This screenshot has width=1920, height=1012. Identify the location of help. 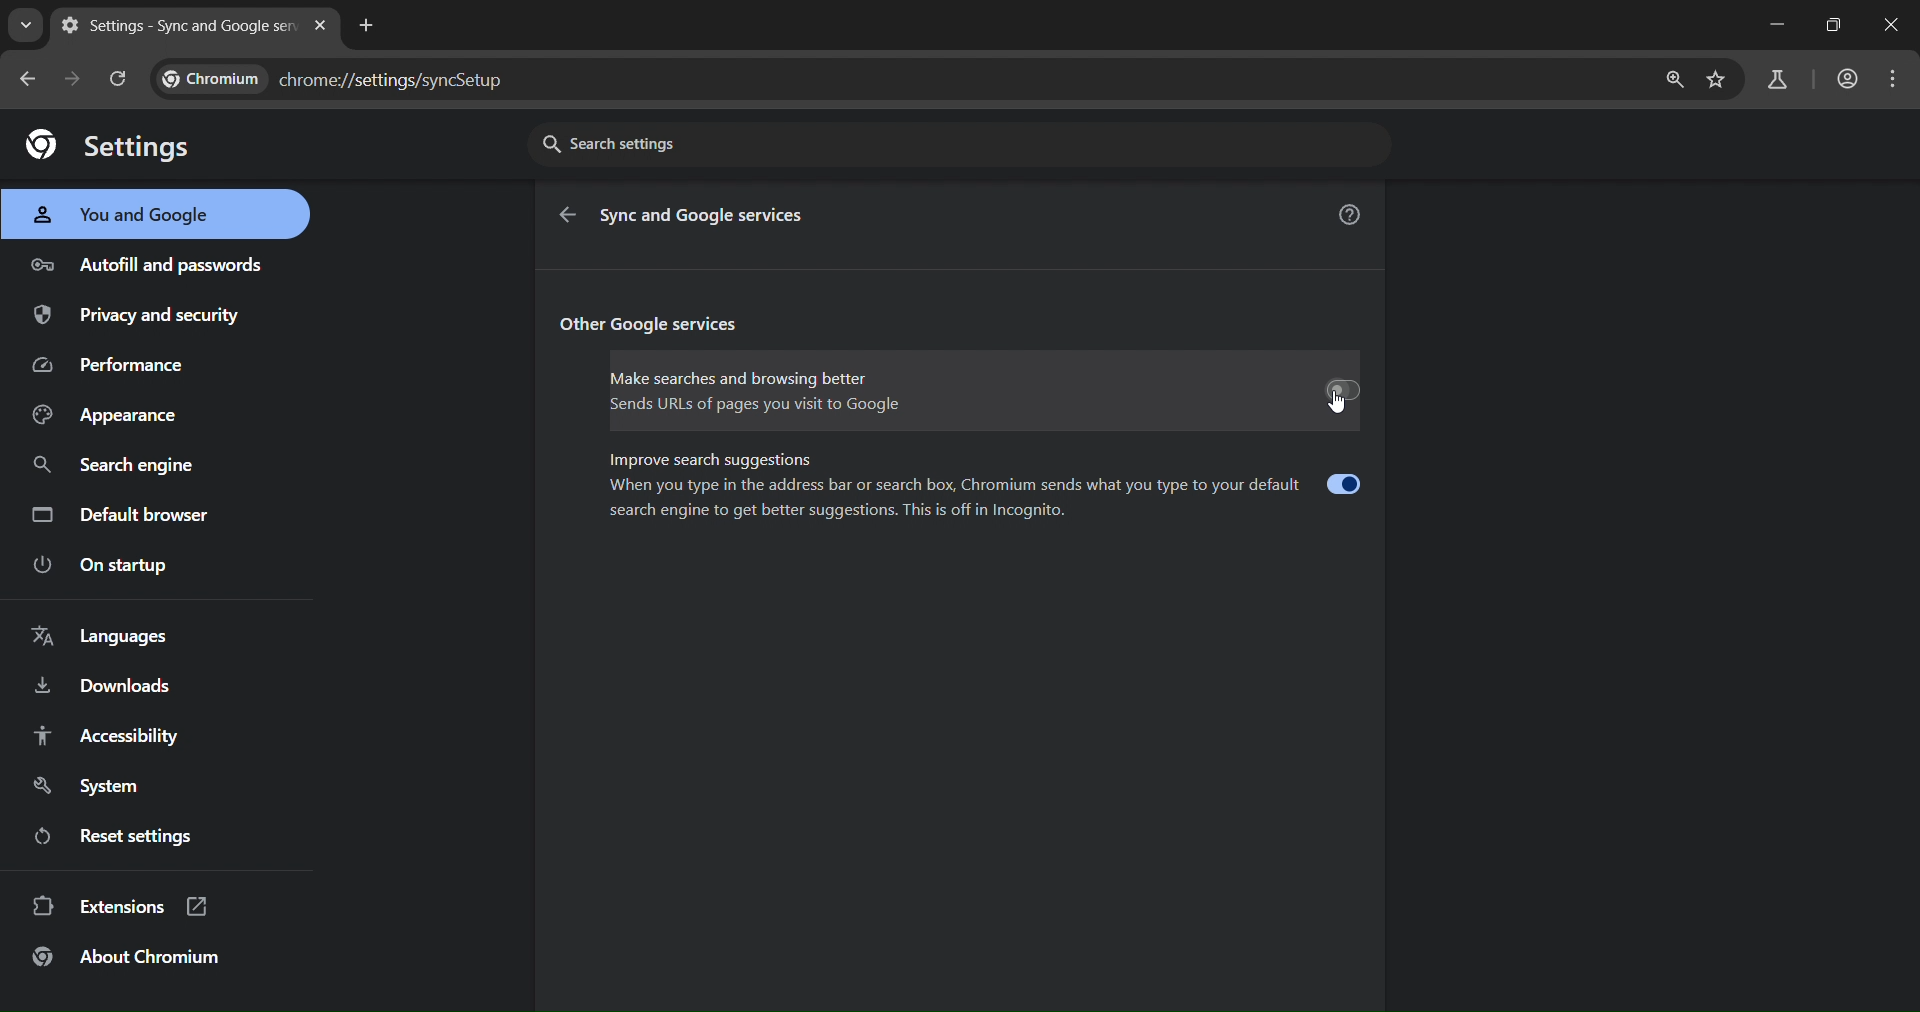
(1349, 216).